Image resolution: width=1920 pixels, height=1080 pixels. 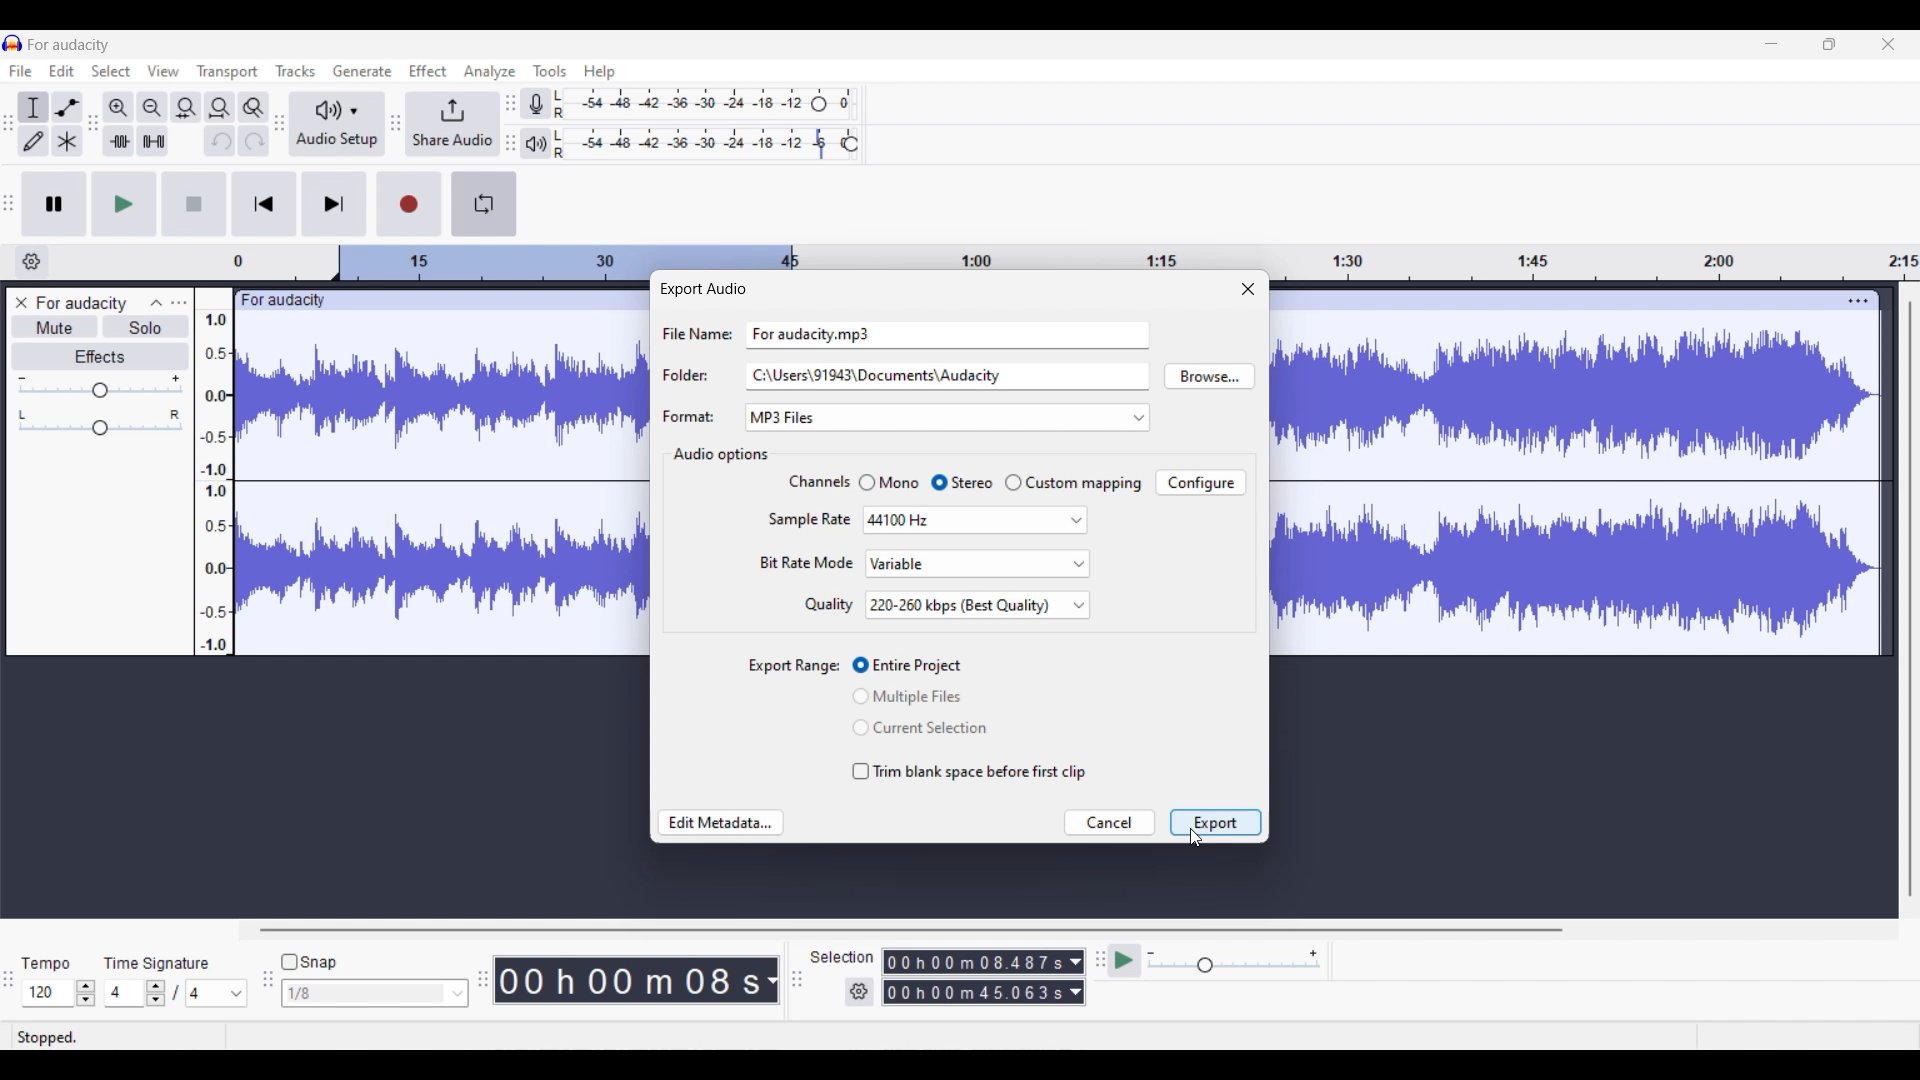 I want to click on Solo, so click(x=147, y=326).